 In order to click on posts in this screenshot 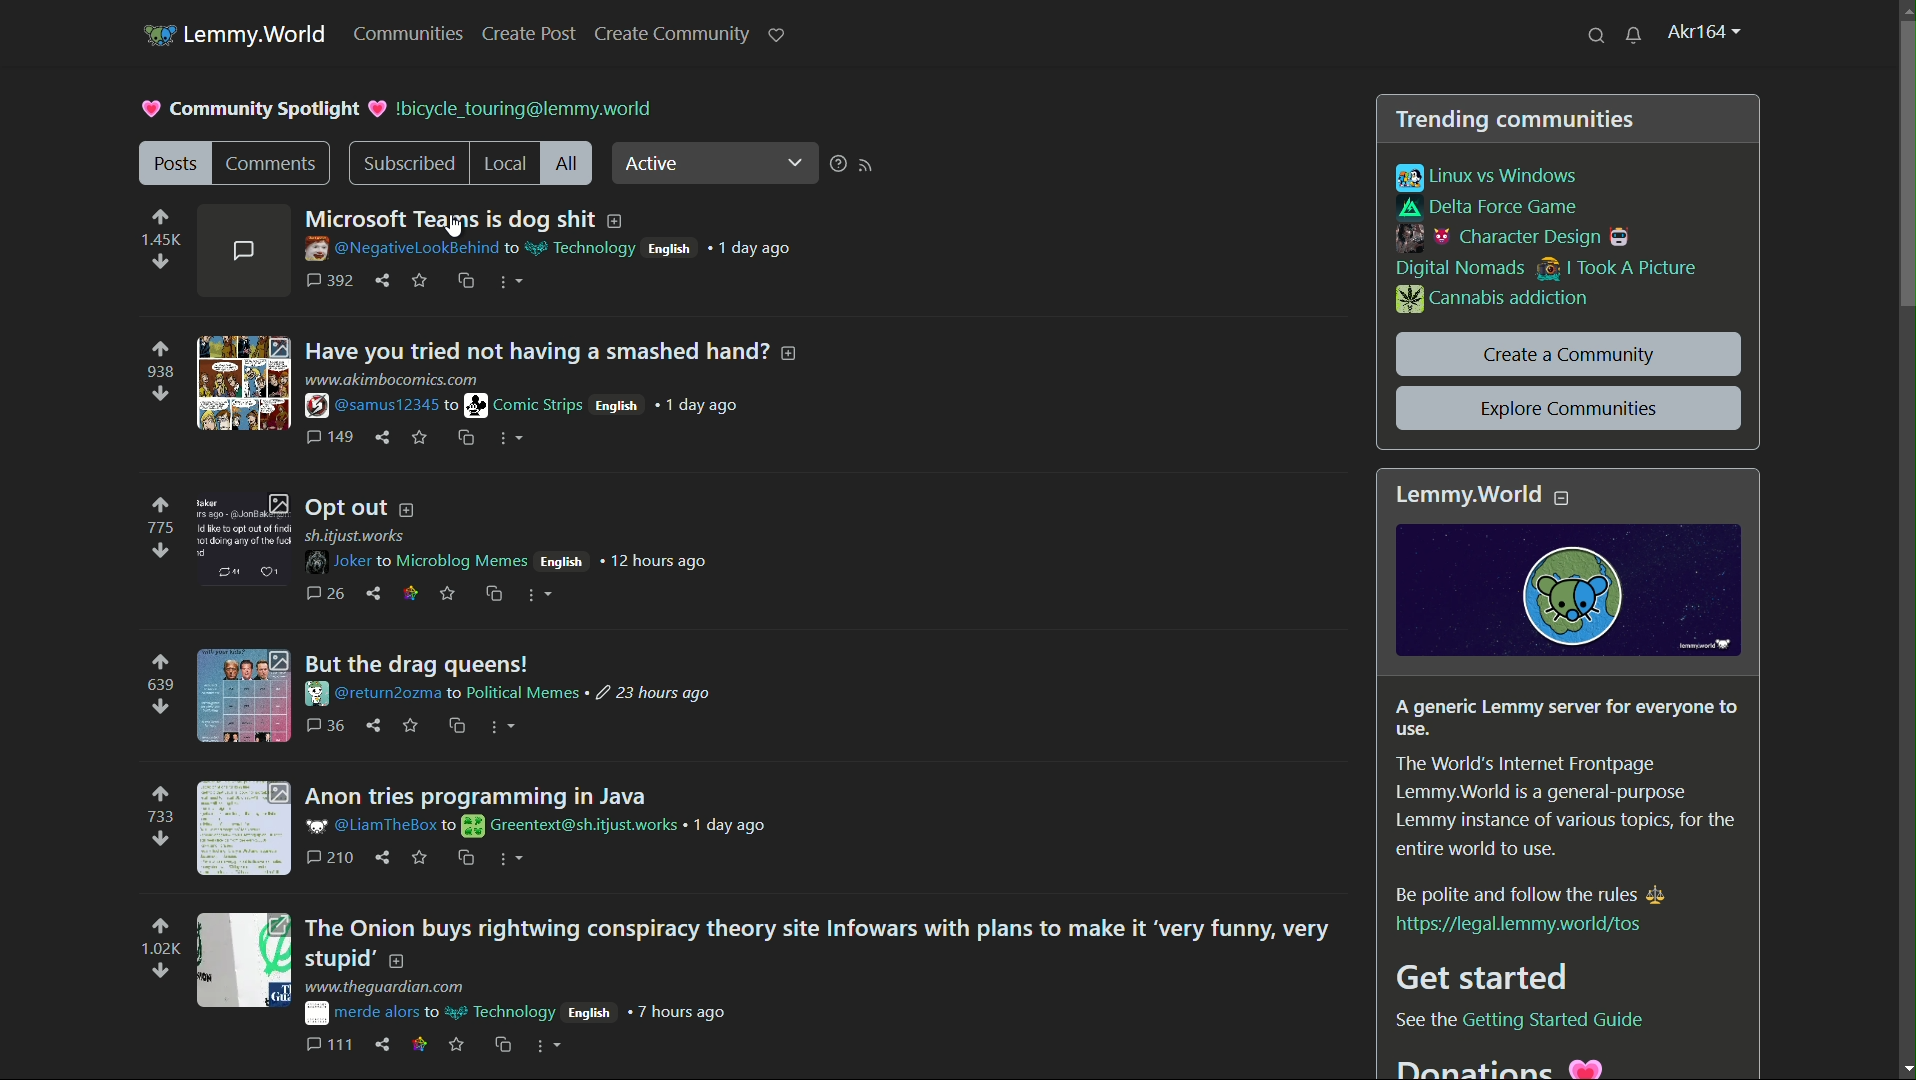, I will do `click(174, 162)`.